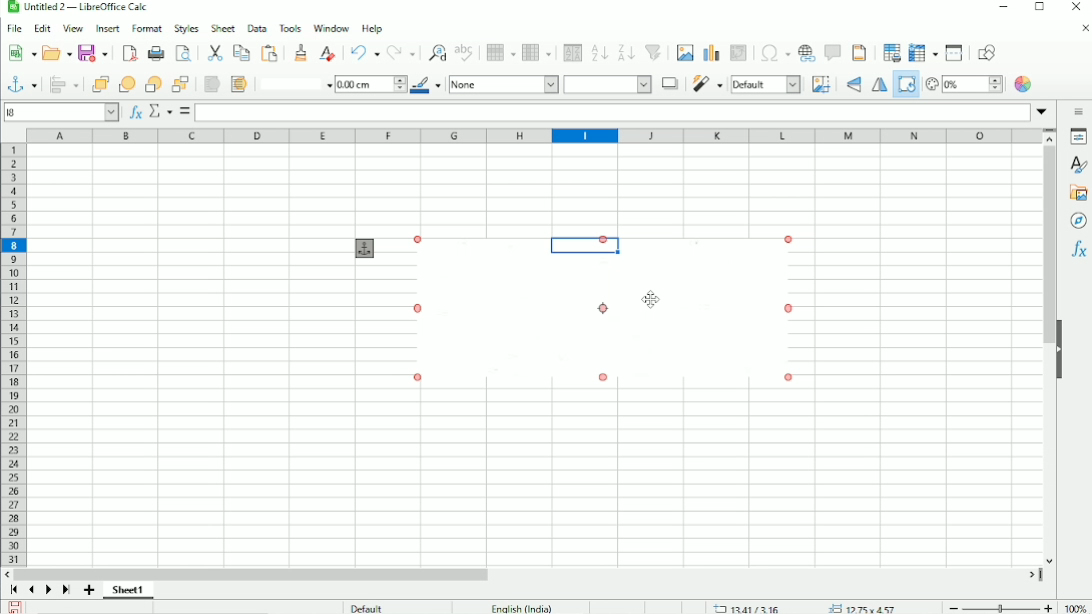 This screenshot has height=614, width=1092. Describe the element at coordinates (106, 28) in the screenshot. I see `Insert` at that location.